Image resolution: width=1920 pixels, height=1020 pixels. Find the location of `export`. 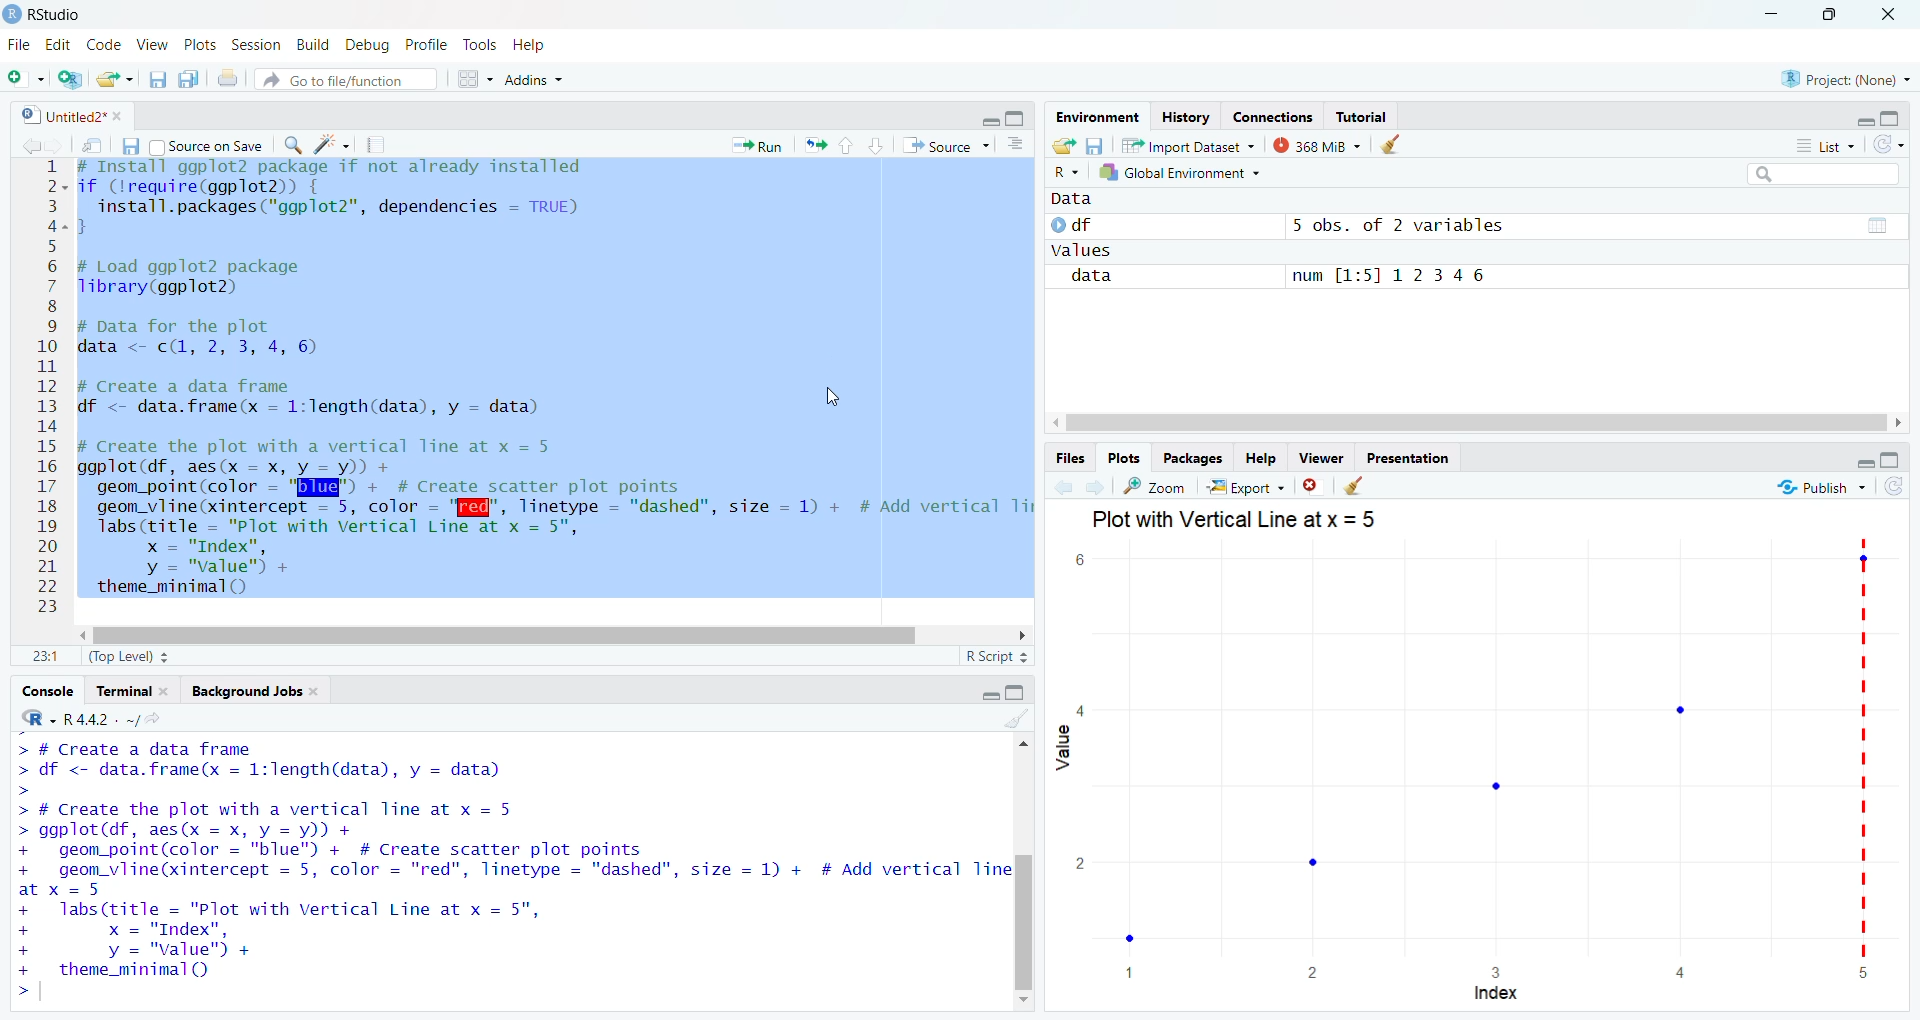

export is located at coordinates (815, 146).